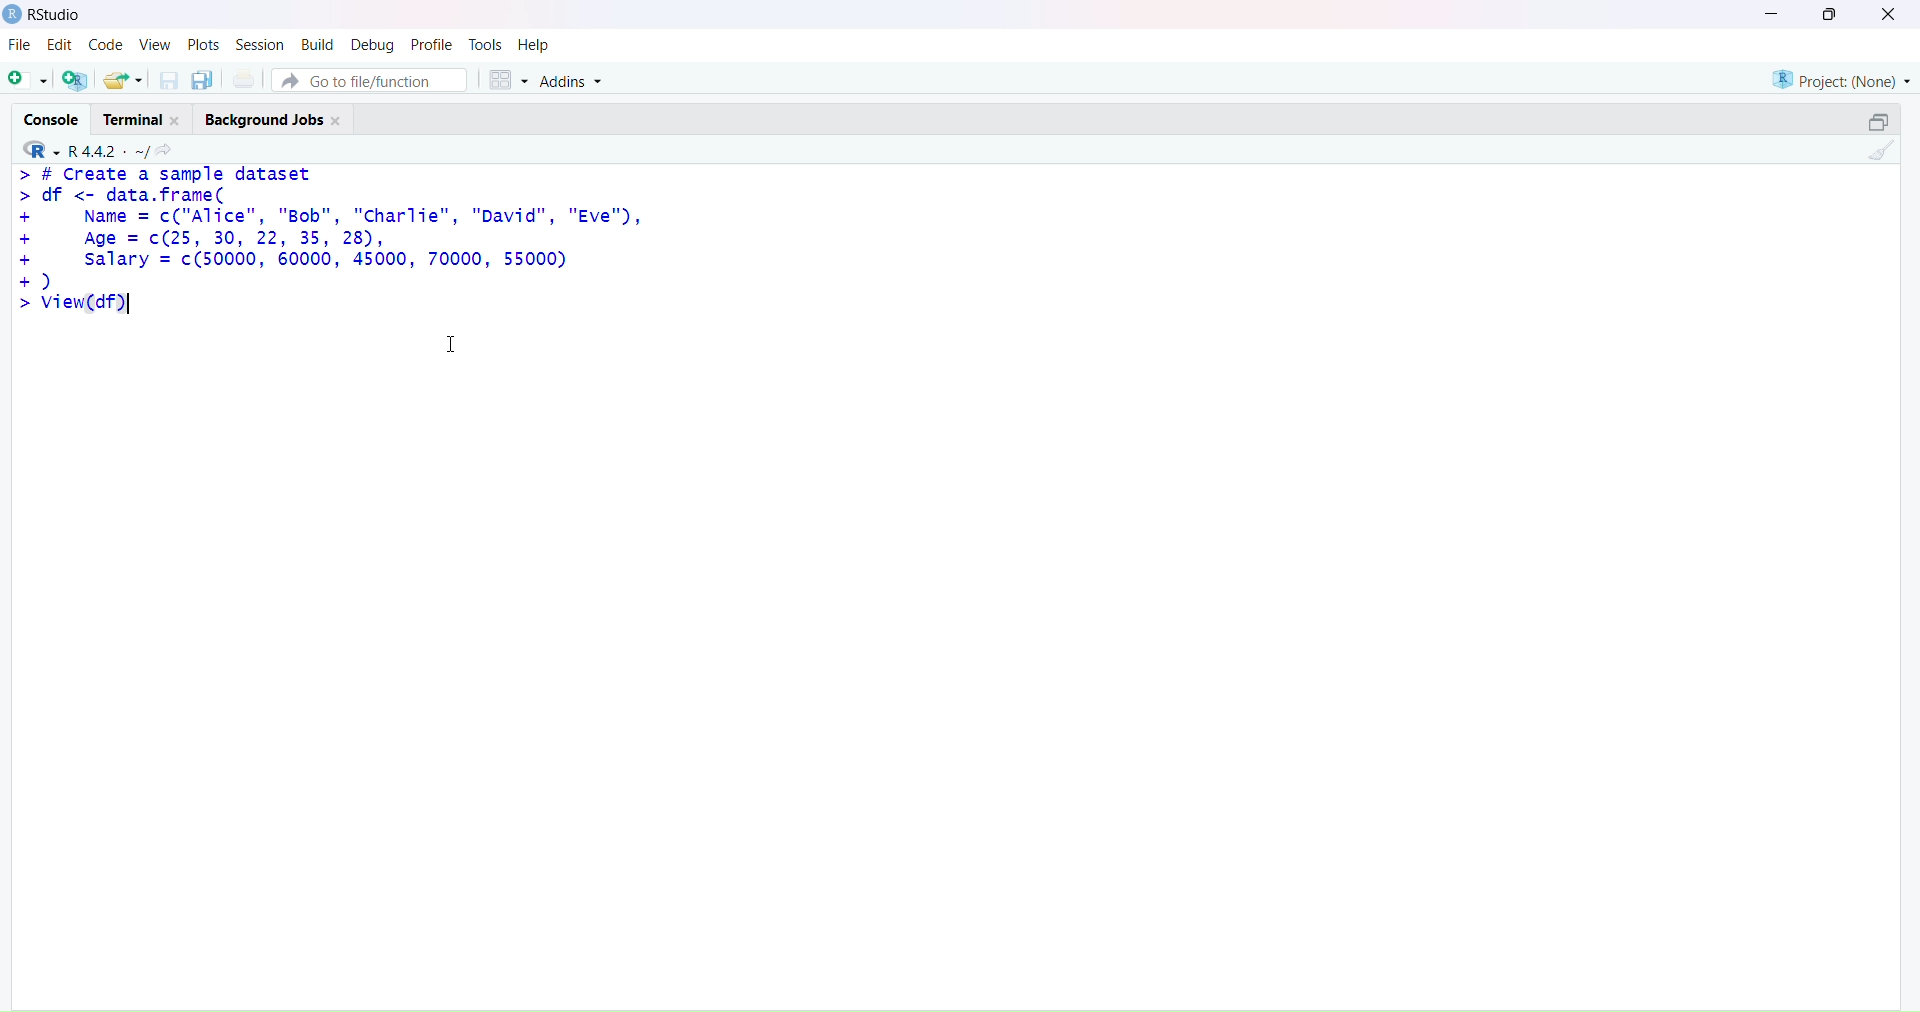 Image resolution: width=1920 pixels, height=1012 pixels. What do you see at coordinates (319, 45) in the screenshot?
I see `build` at bounding box center [319, 45].